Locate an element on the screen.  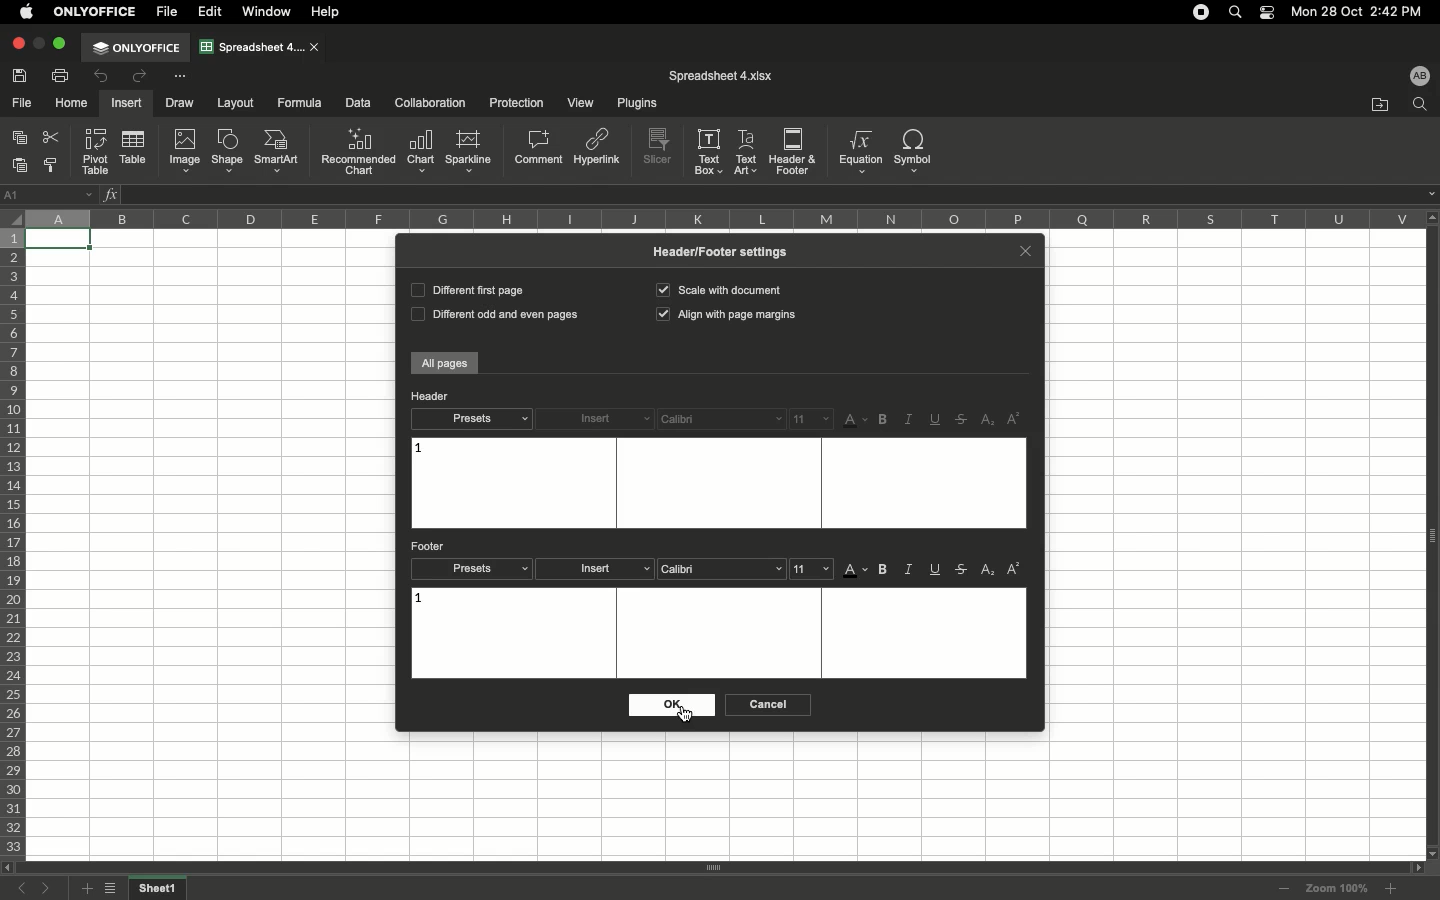
File name is located at coordinates (721, 76).